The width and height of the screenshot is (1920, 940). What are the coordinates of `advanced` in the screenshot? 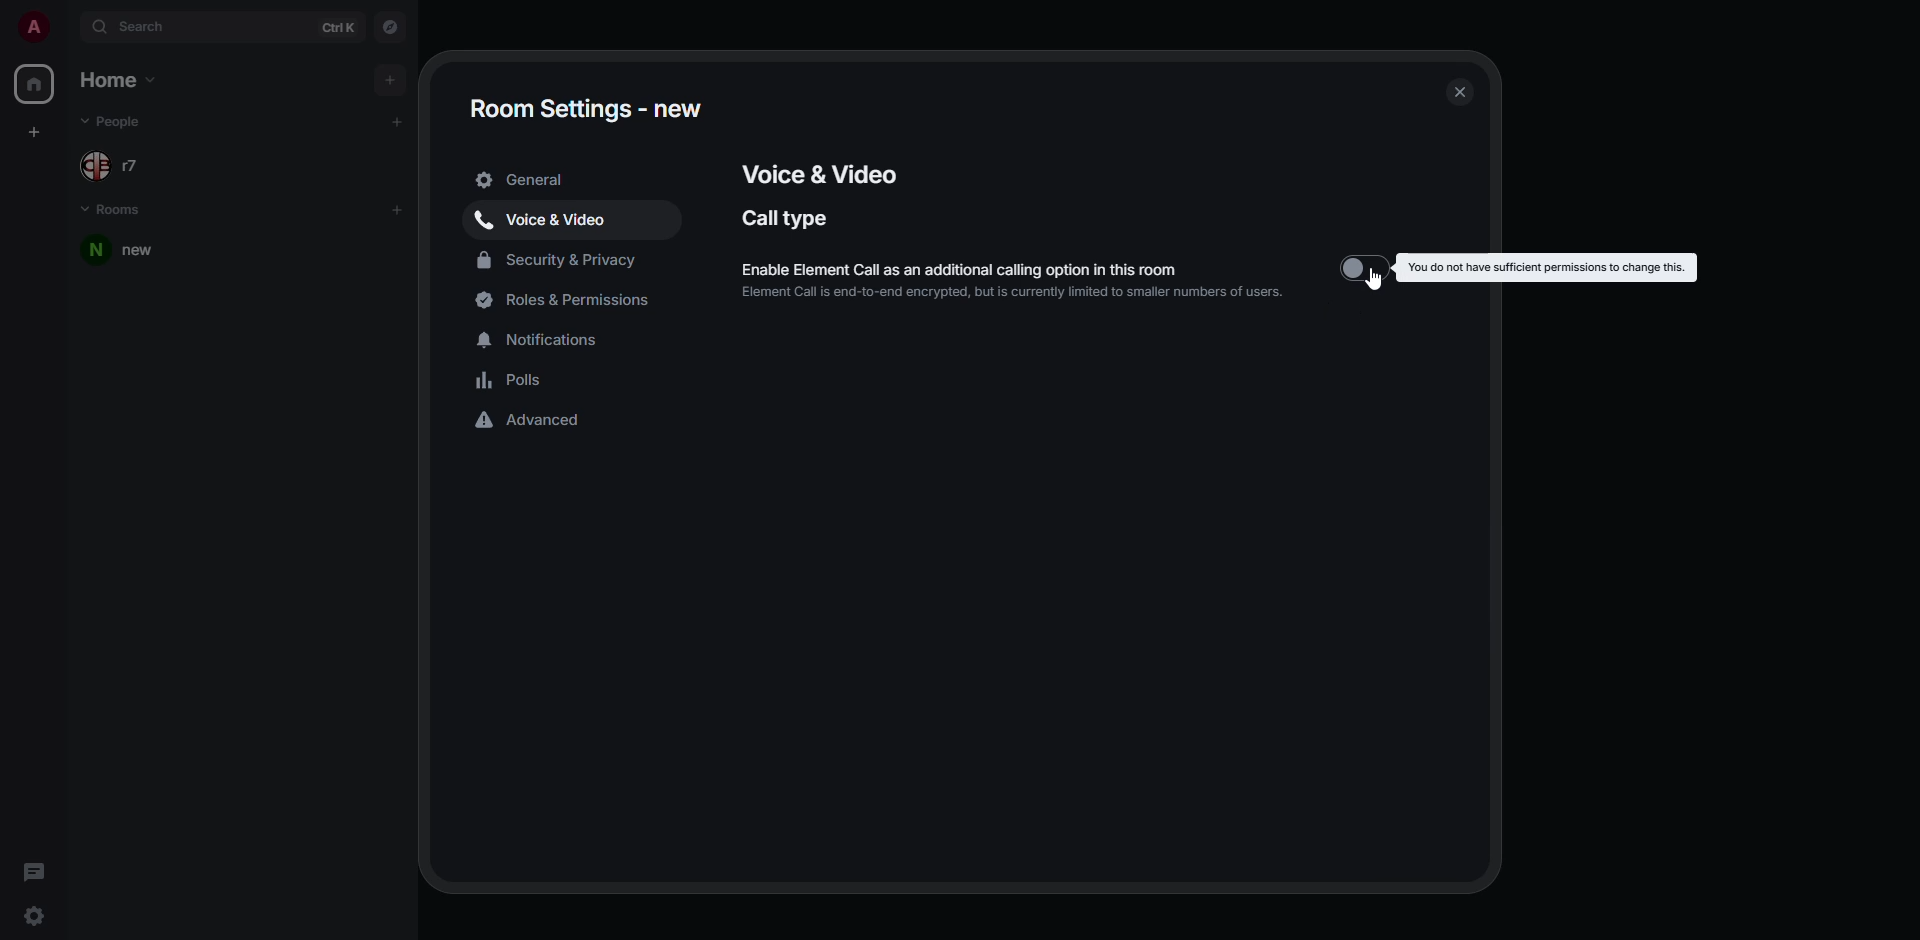 It's located at (534, 422).